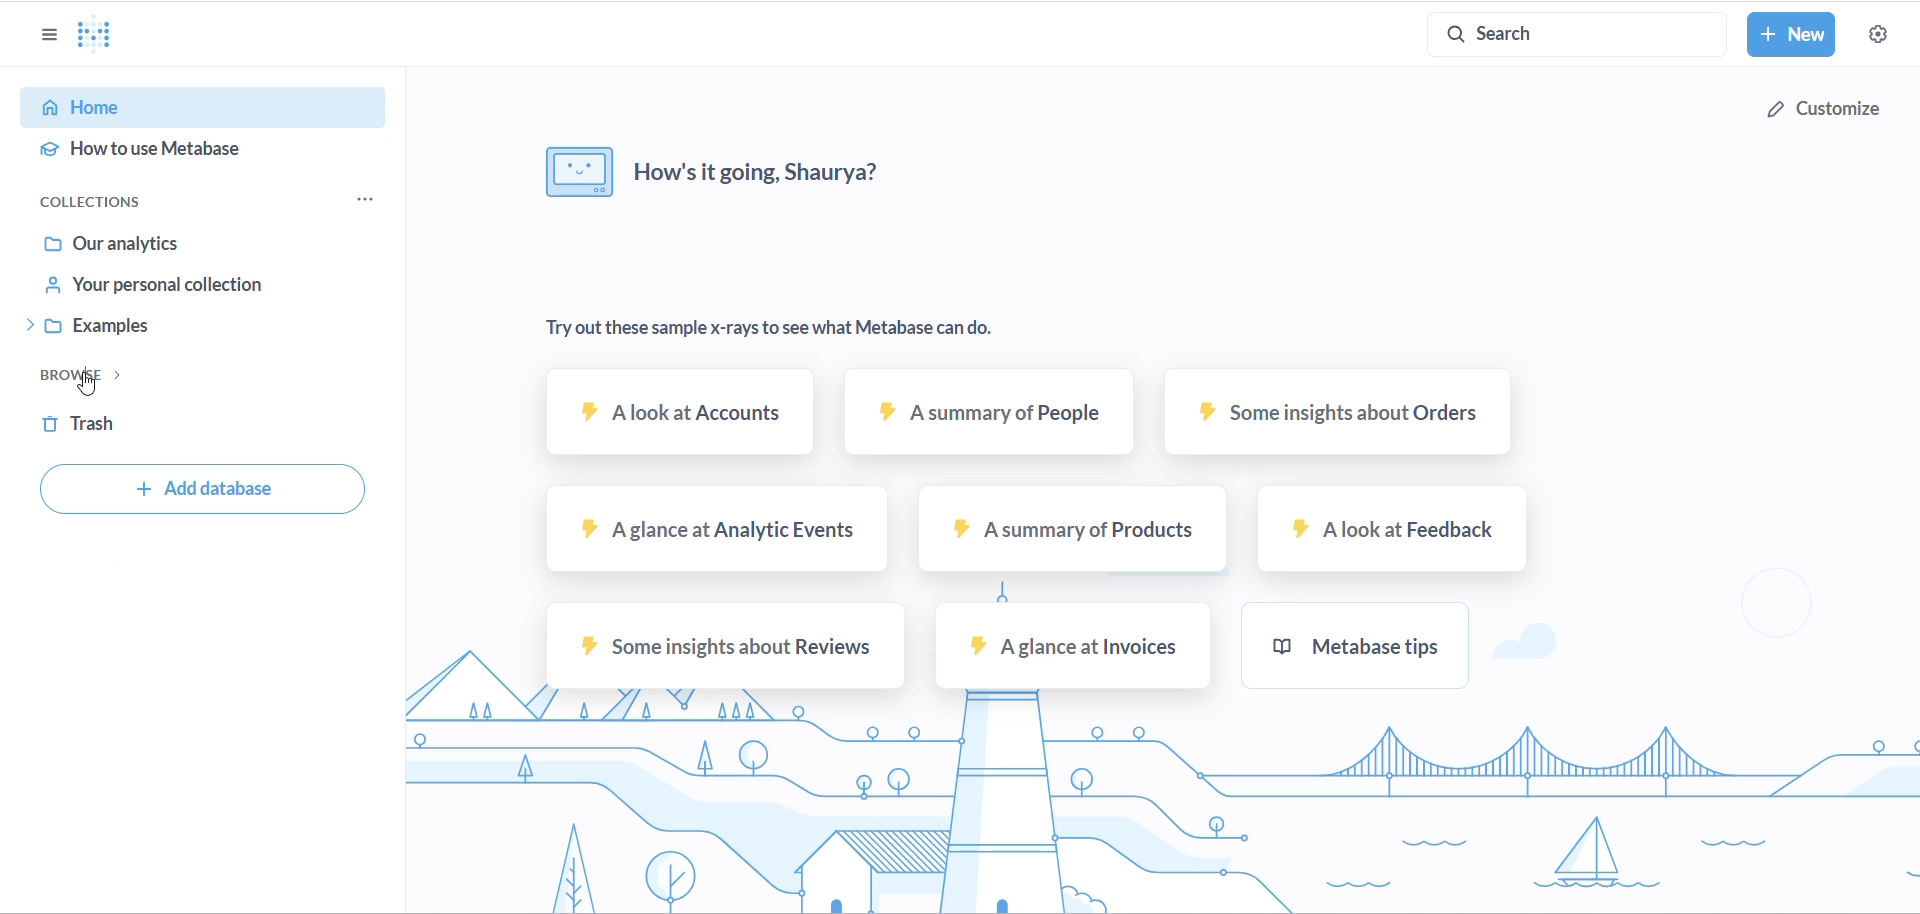 This screenshot has height=914, width=1920. I want to click on customize button, so click(1838, 109).